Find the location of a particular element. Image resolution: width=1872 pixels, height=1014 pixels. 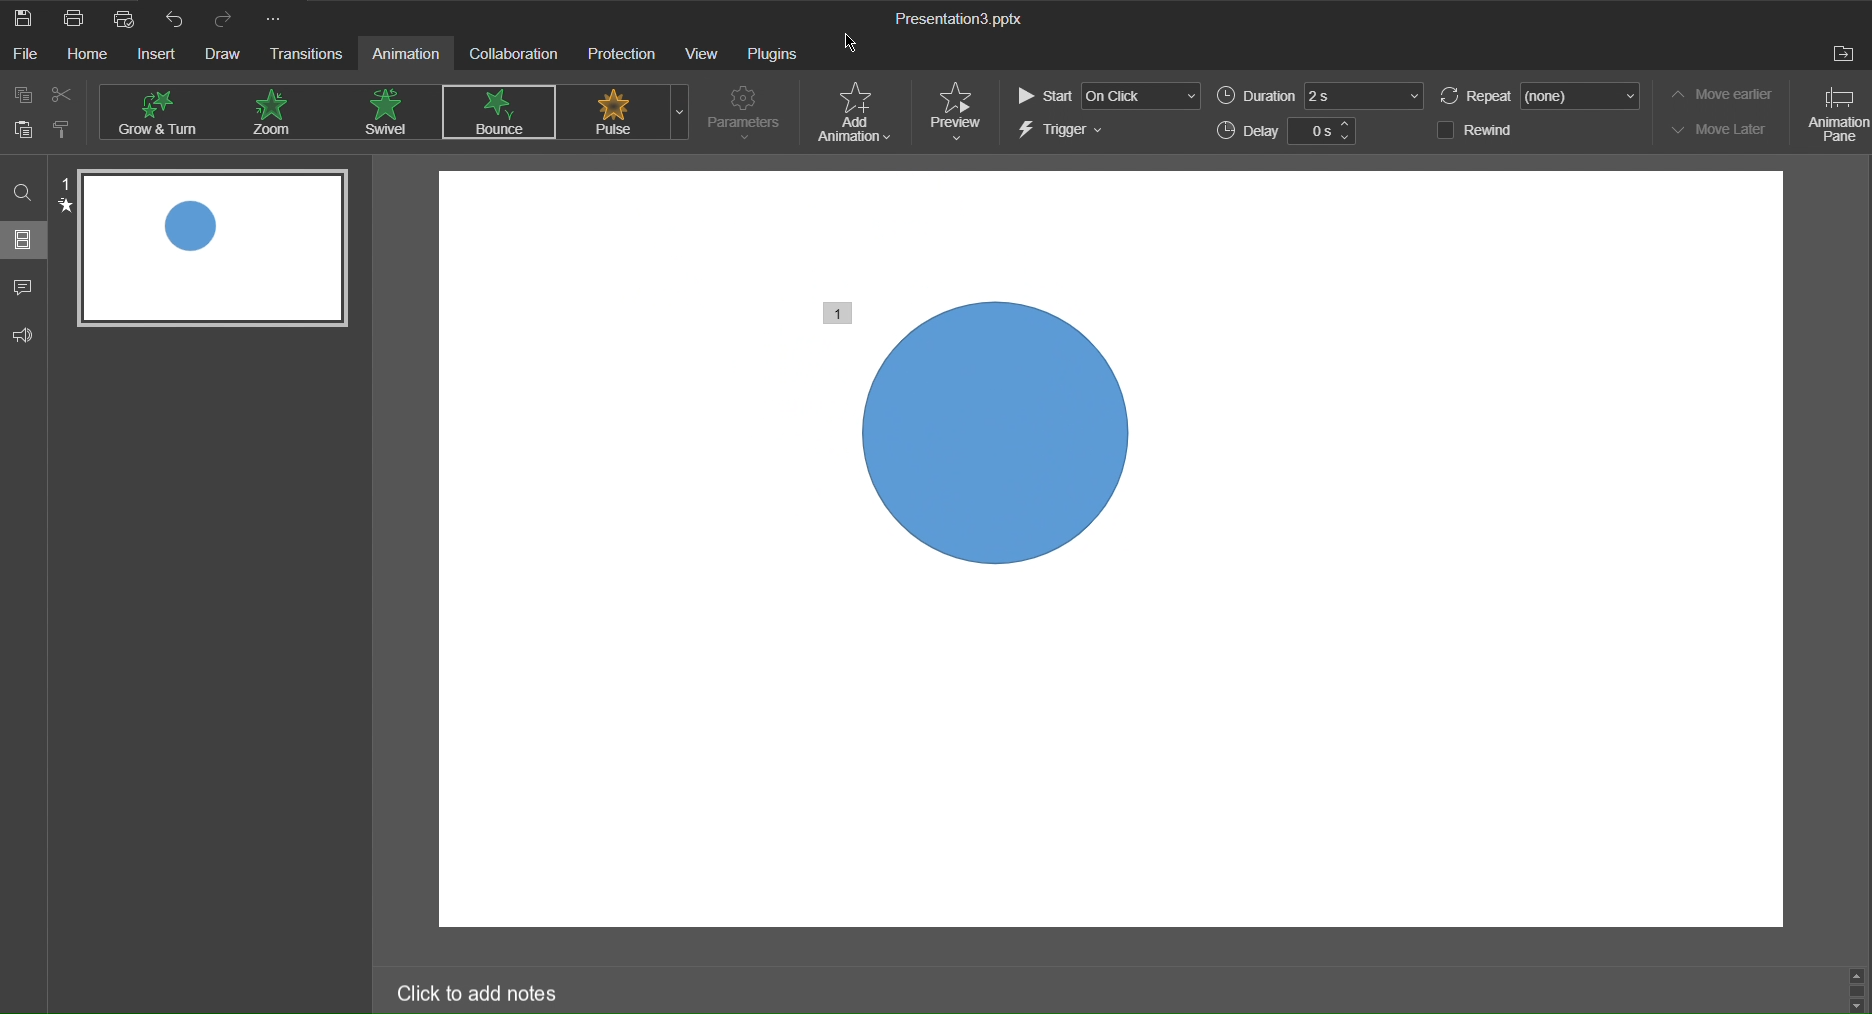

Animations is located at coordinates (168, 111).